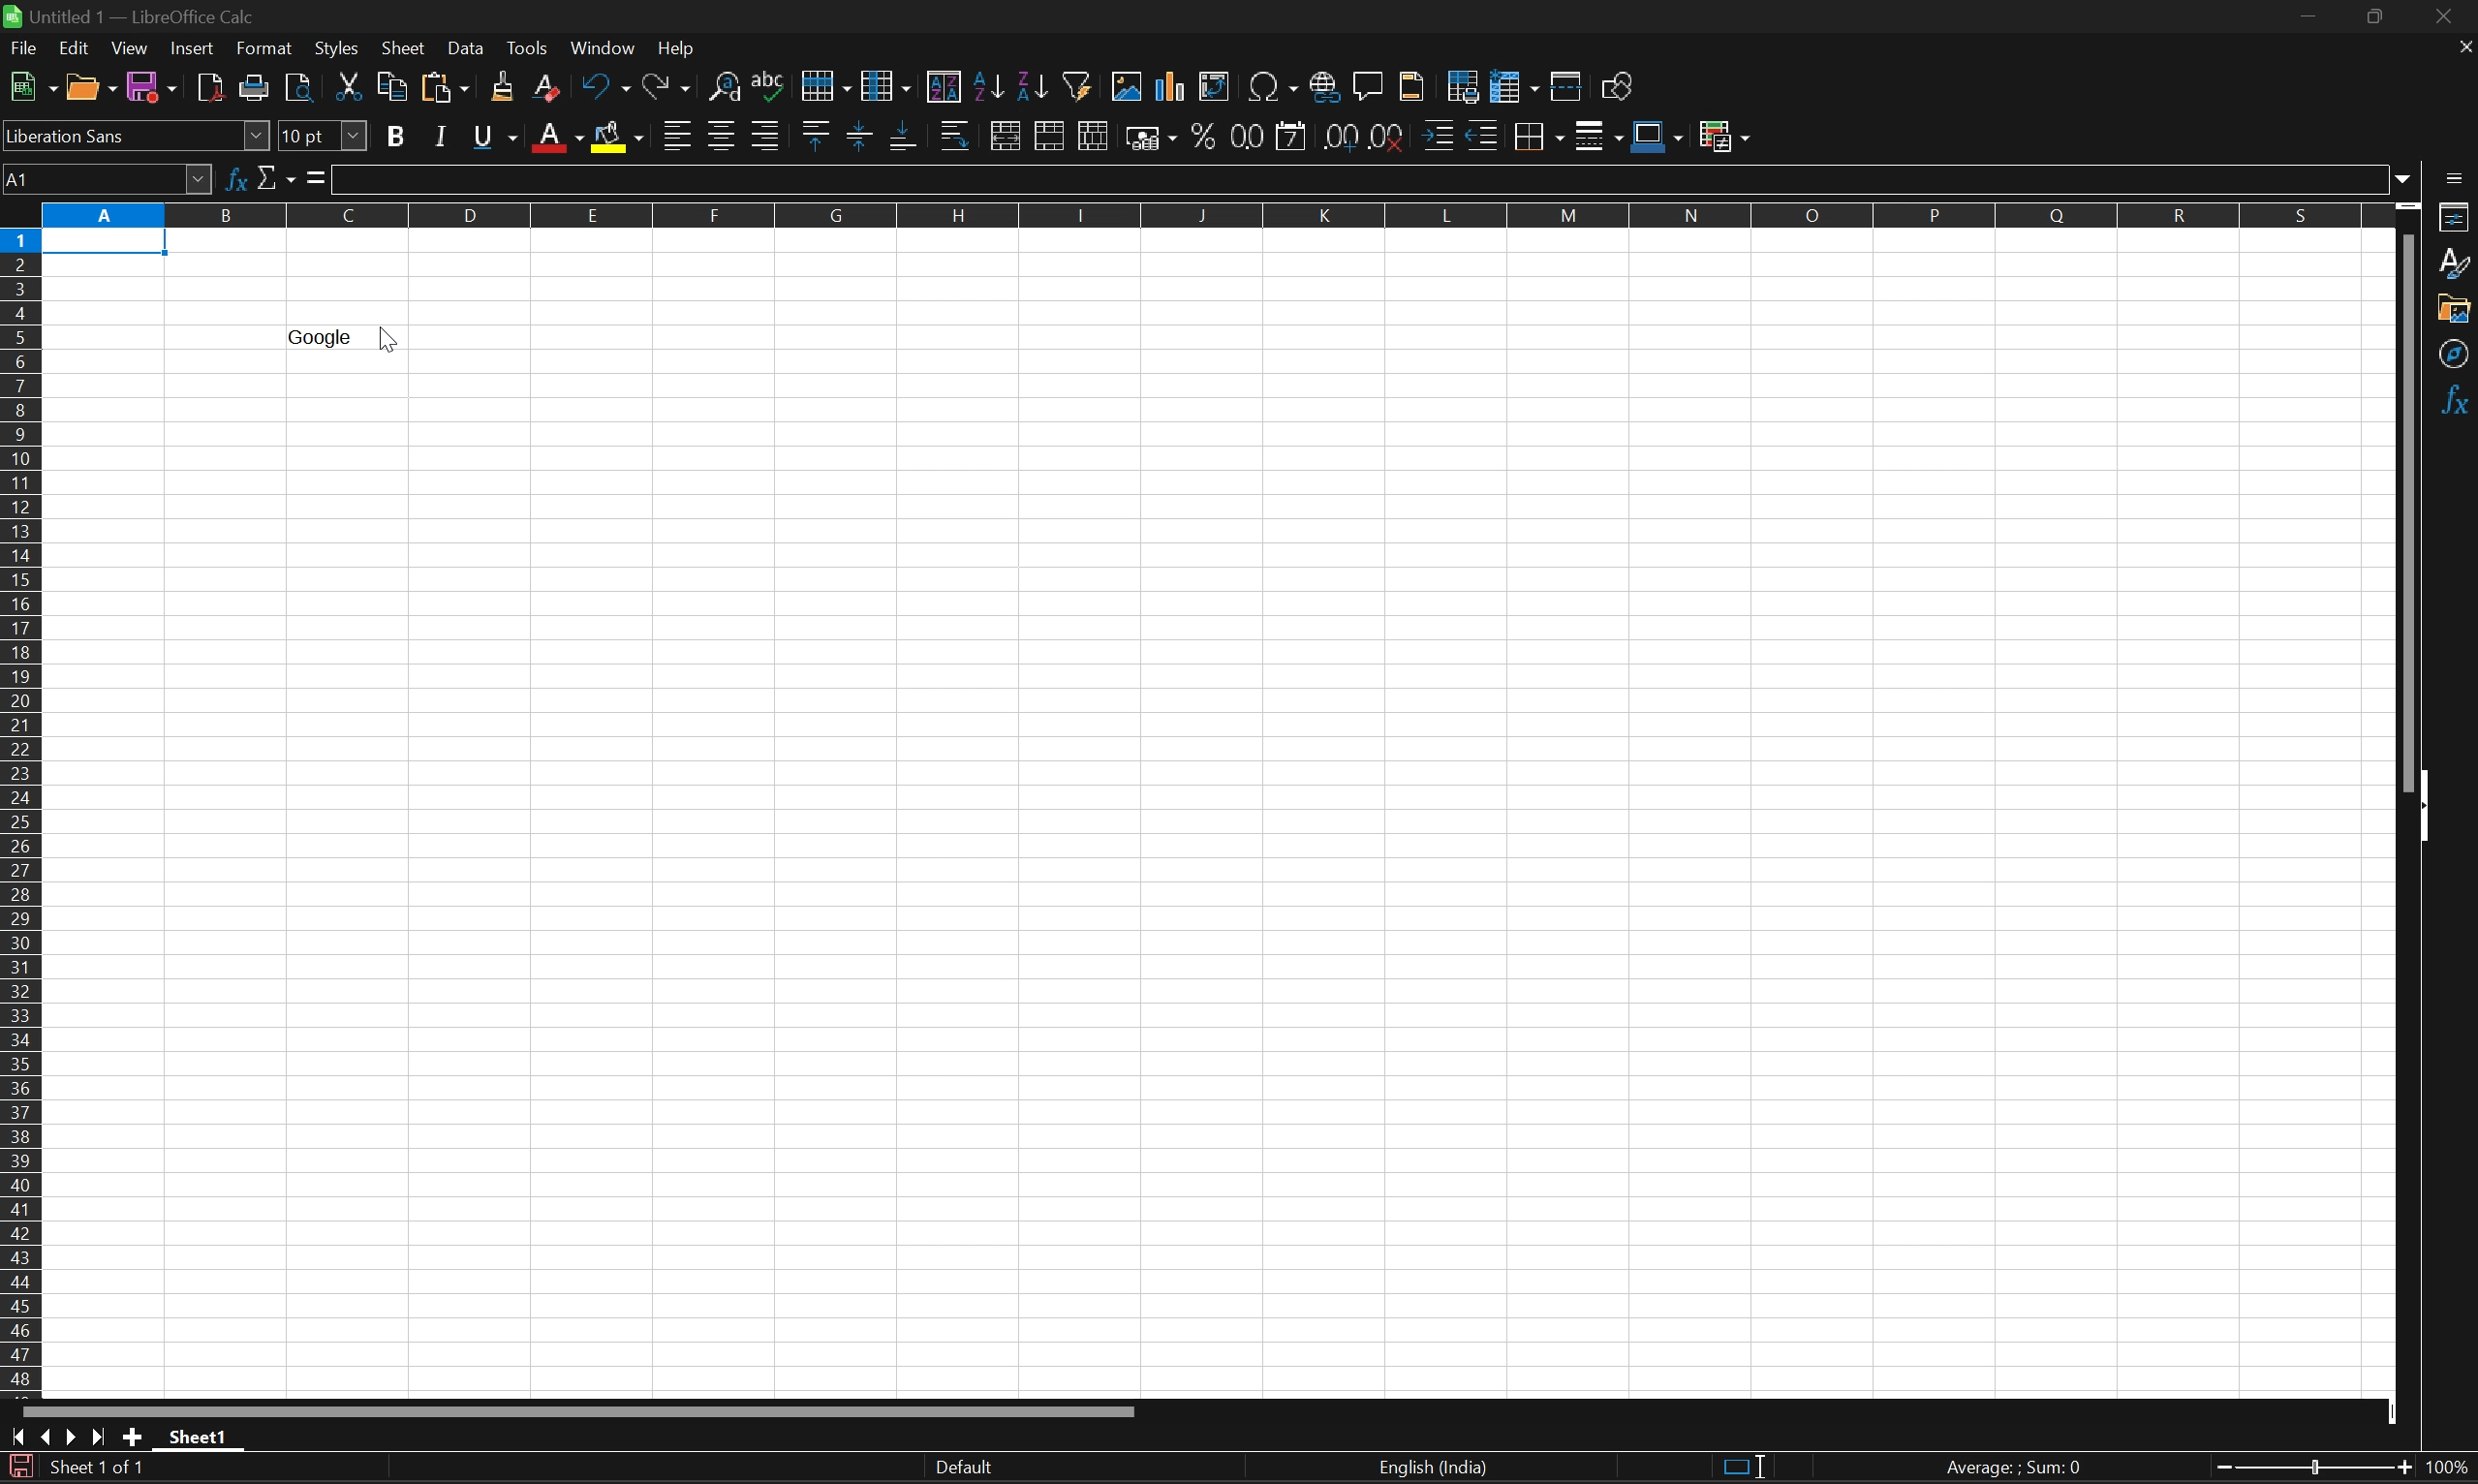 The height and width of the screenshot is (1484, 2478). I want to click on Functions, so click(2456, 402).